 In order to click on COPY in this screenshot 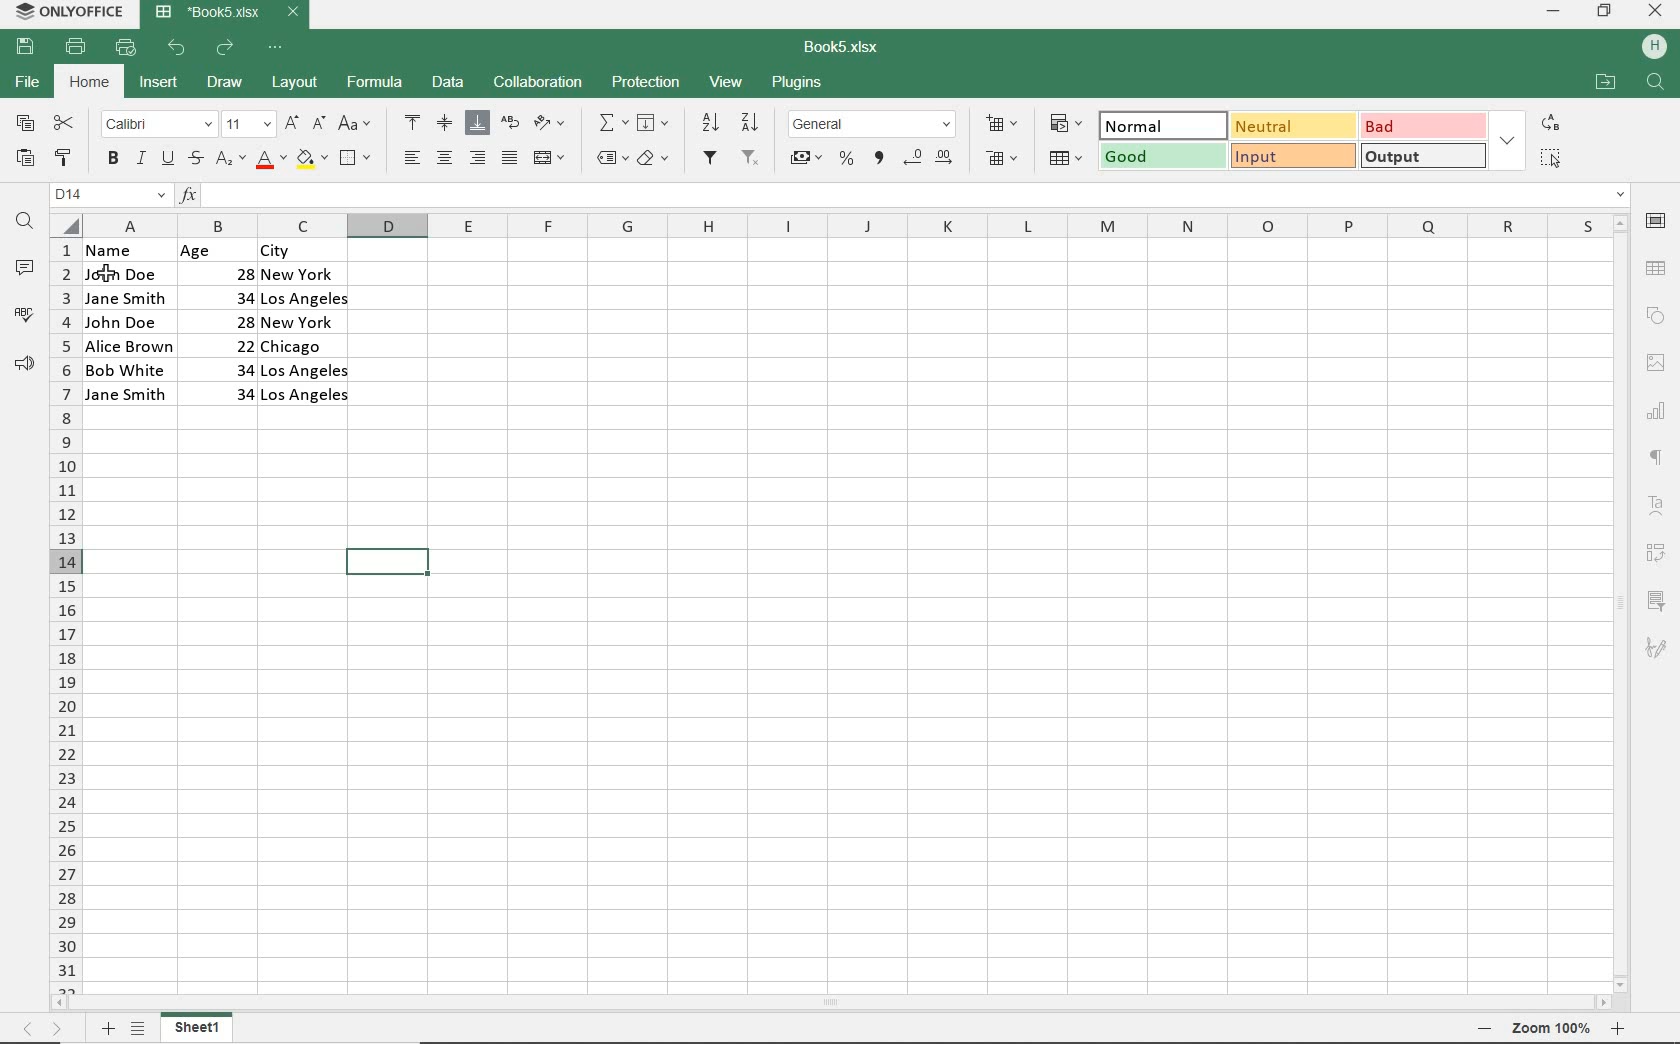, I will do `click(26, 124)`.